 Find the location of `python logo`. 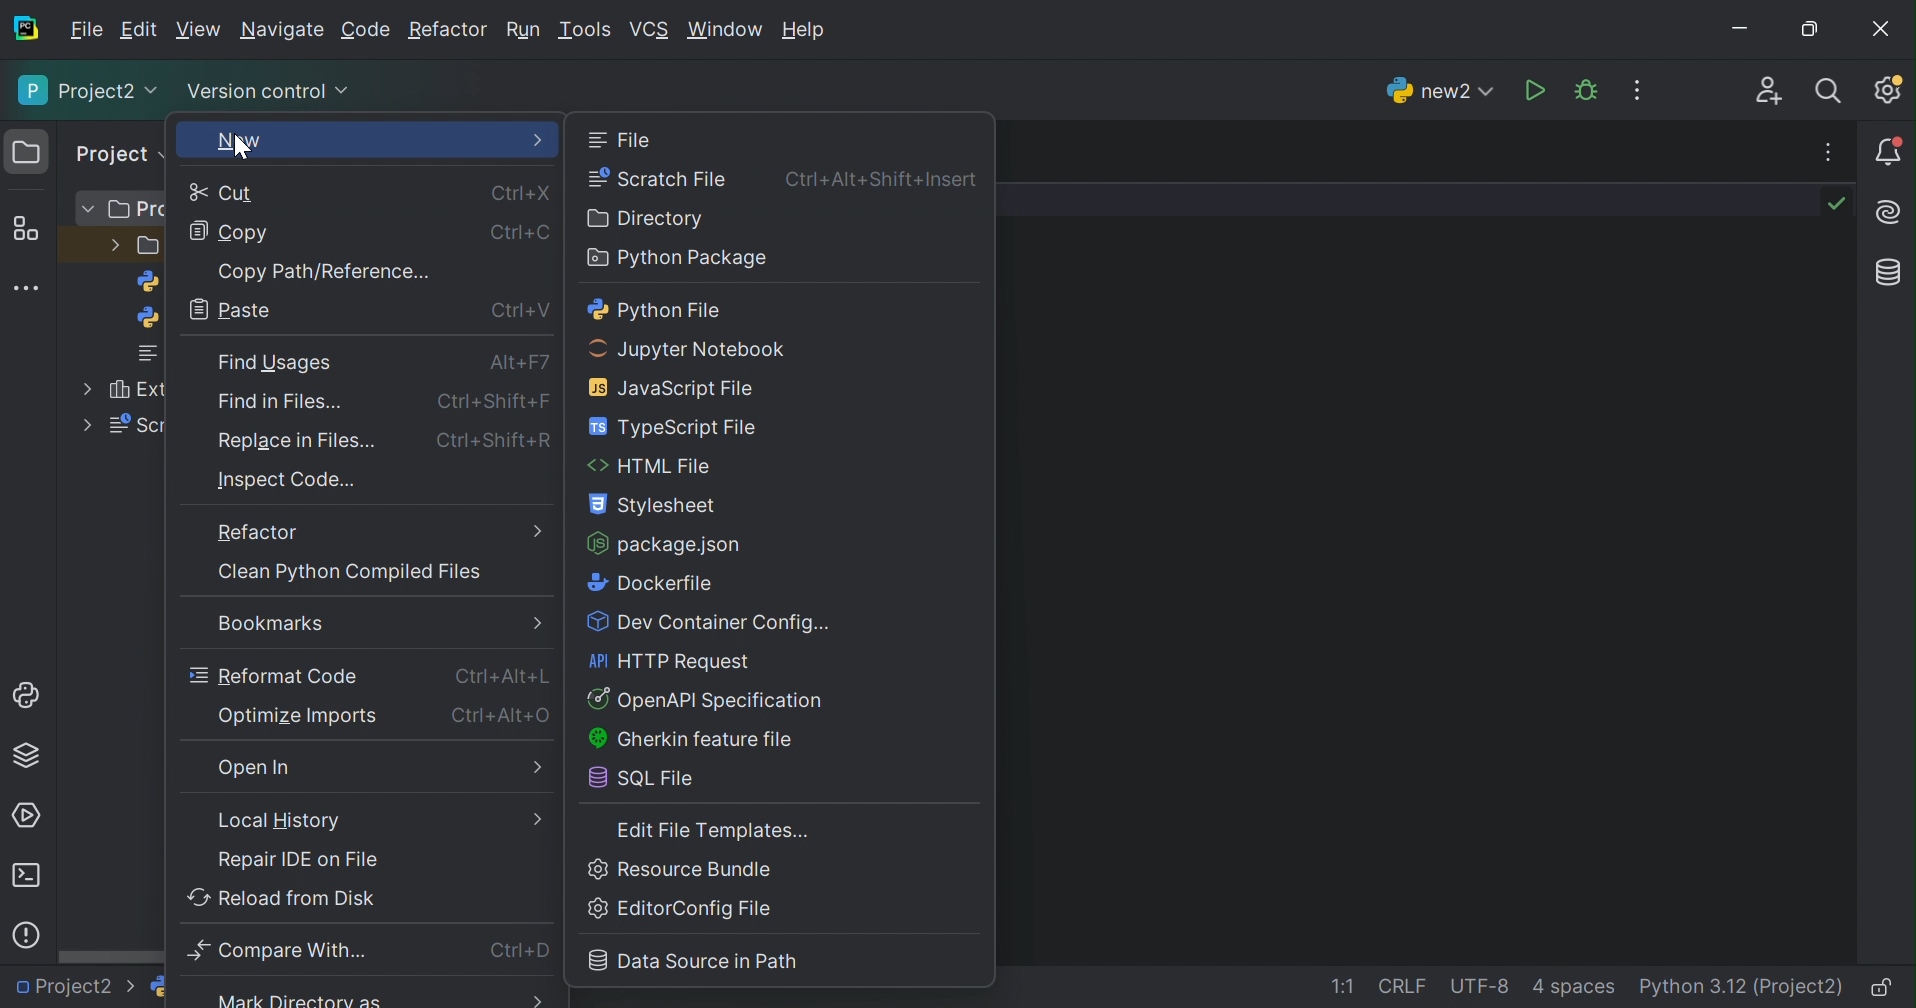

python logo is located at coordinates (150, 321).